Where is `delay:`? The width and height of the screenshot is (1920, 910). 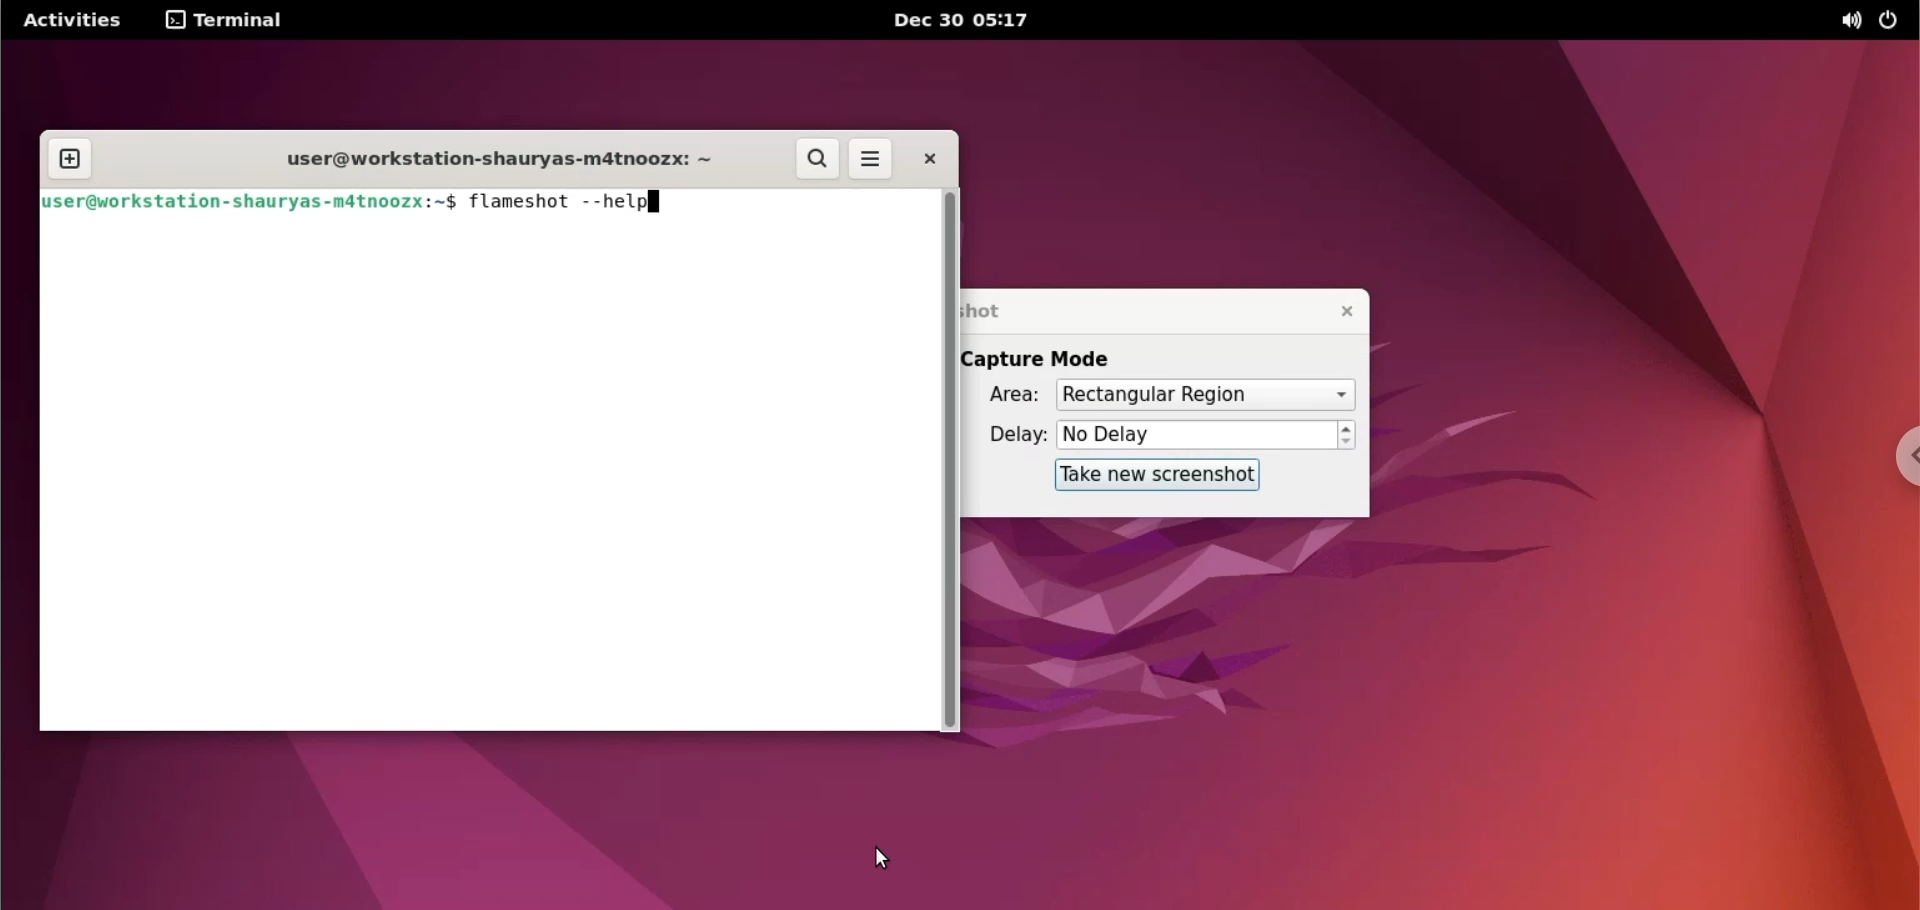
delay: is located at coordinates (1010, 438).